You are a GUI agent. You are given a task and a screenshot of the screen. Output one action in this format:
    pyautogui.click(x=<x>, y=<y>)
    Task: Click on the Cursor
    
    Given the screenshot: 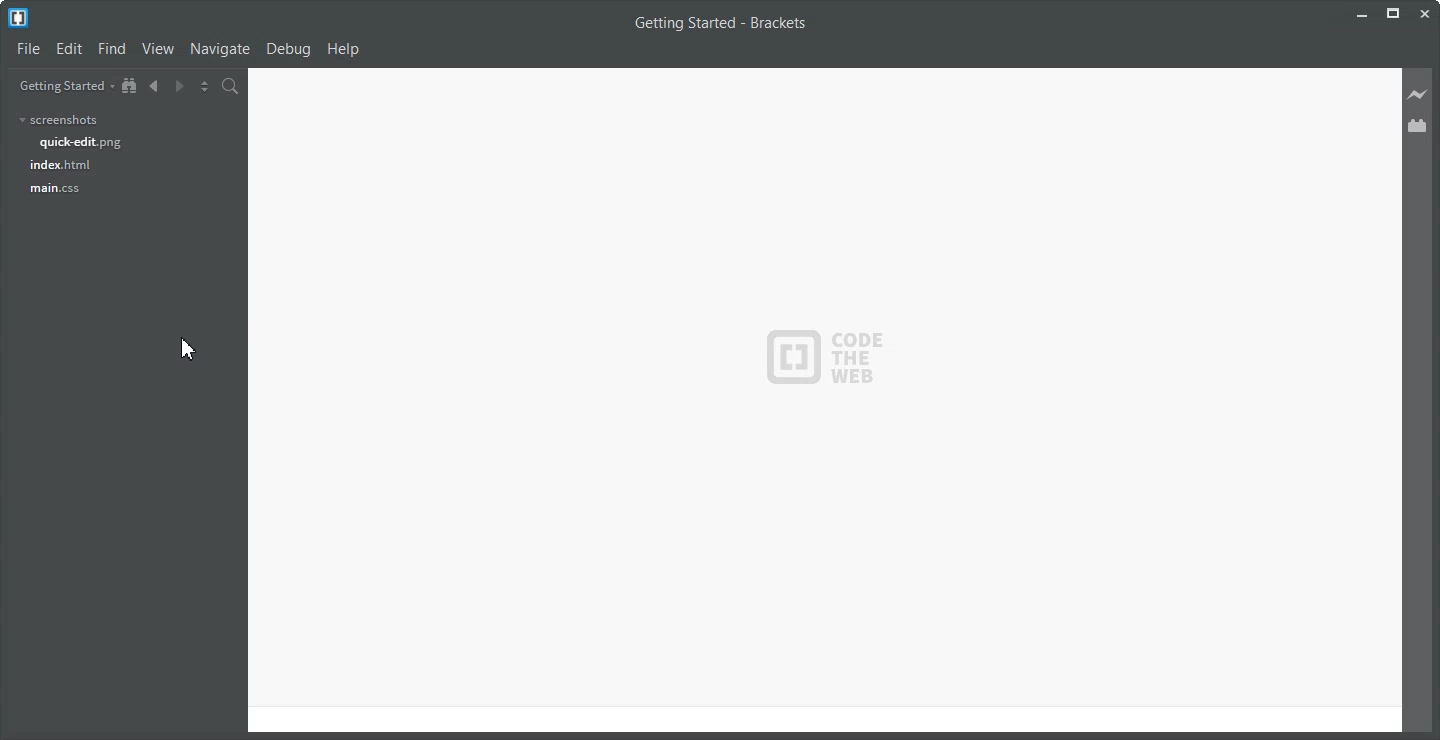 What is the action you would take?
    pyautogui.click(x=191, y=349)
    